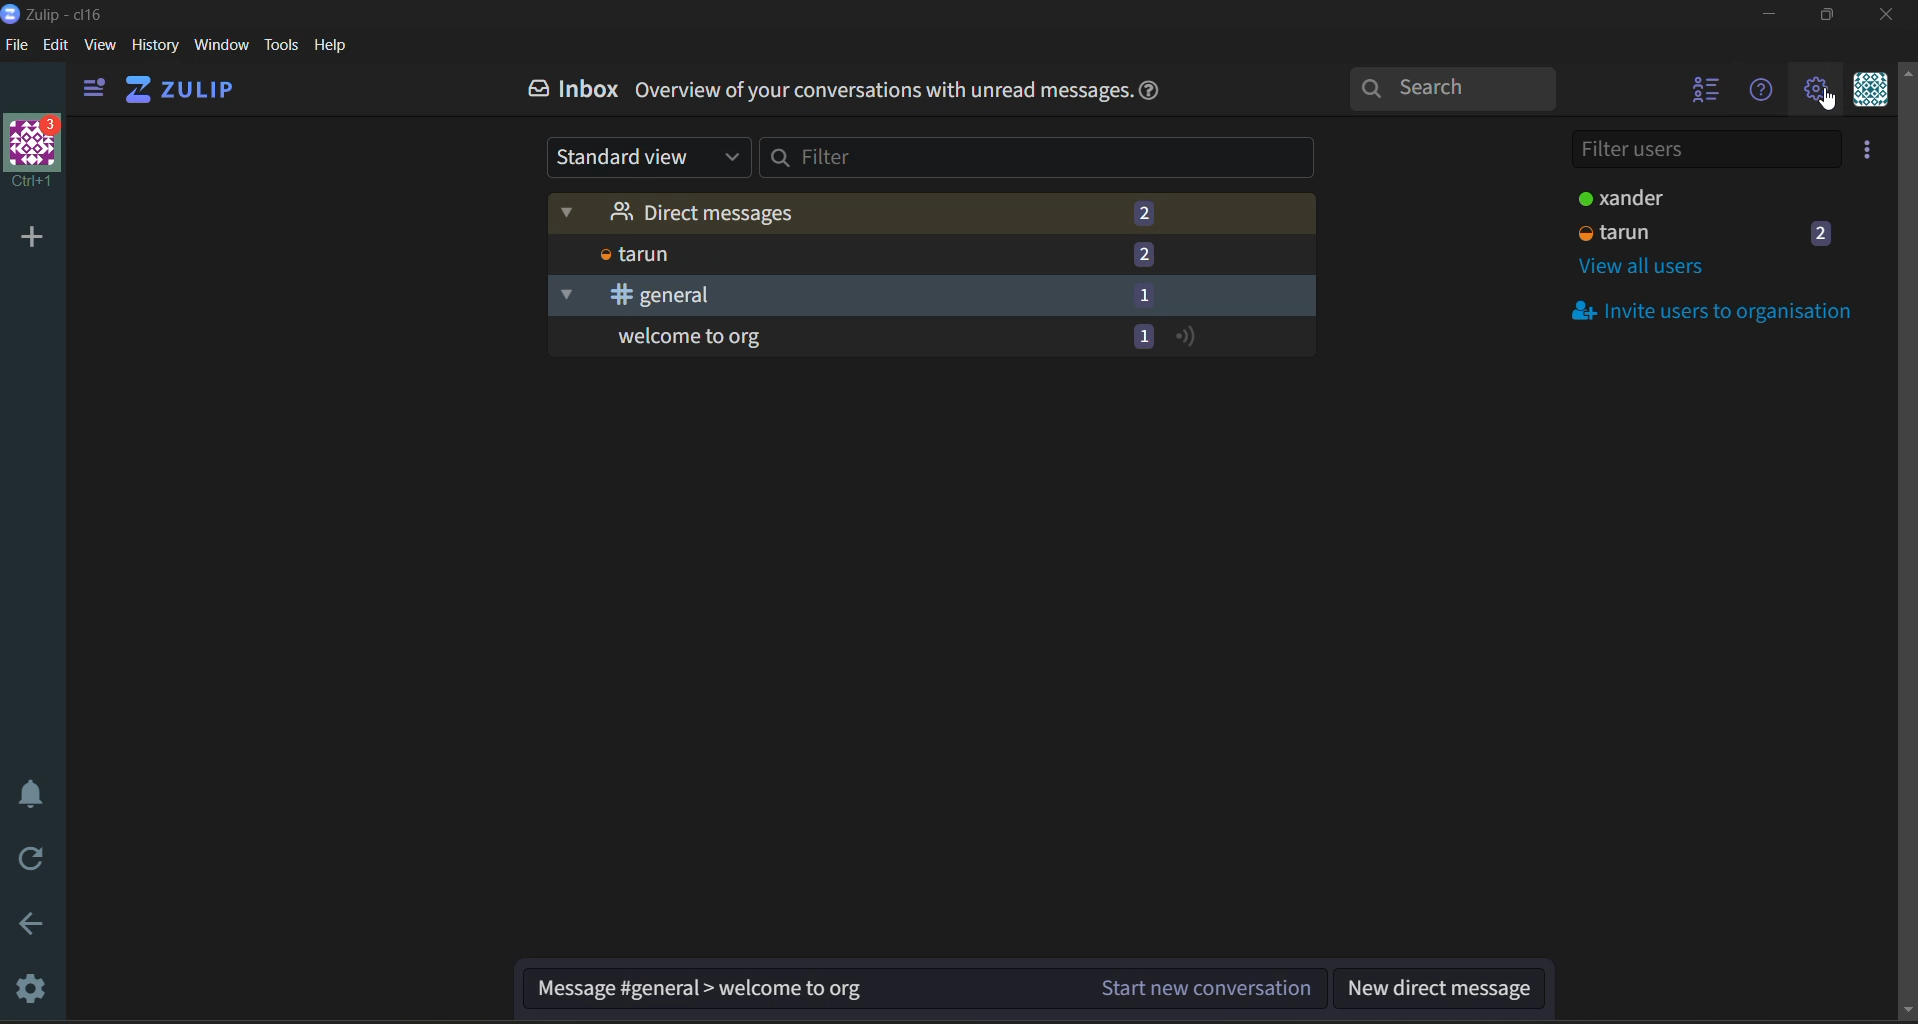 This screenshot has height=1024, width=1918. What do you see at coordinates (1143, 255) in the screenshot?
I see `2 message` at bounding box center [1143, 255].